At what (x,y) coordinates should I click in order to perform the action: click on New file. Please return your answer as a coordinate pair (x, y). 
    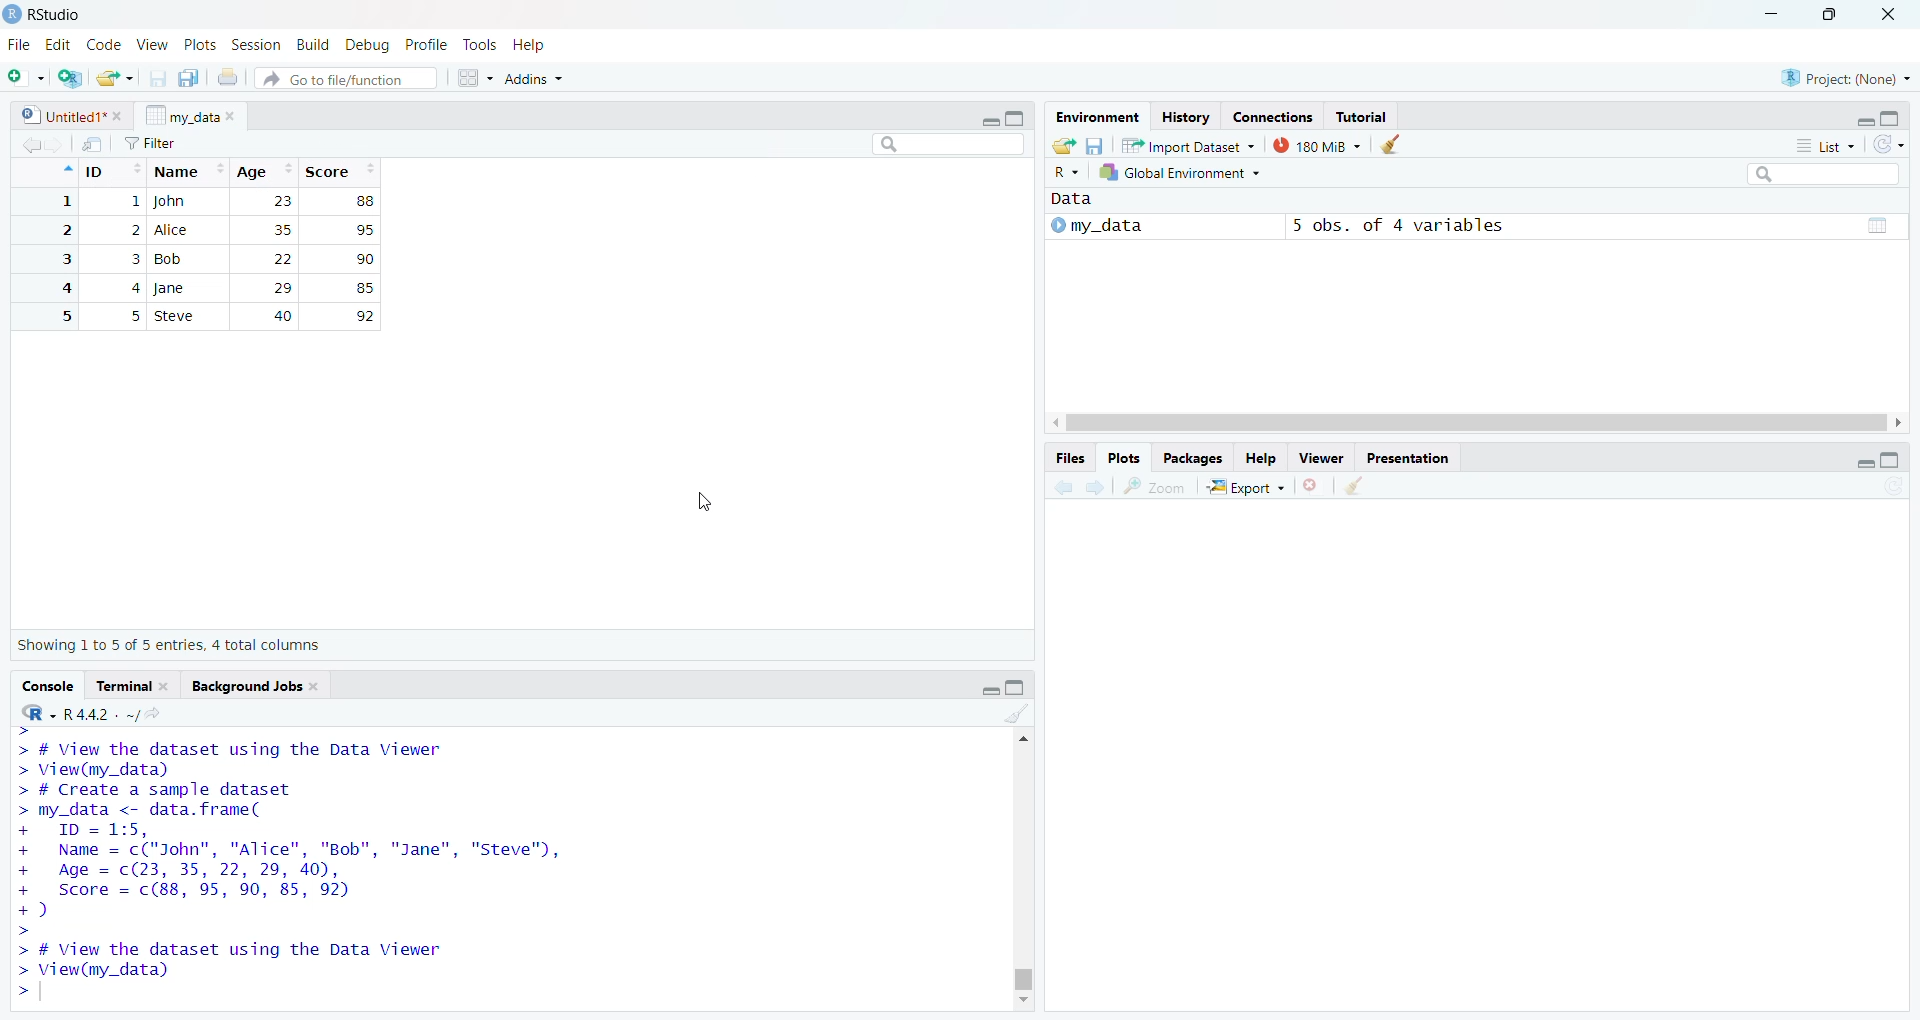
    Looking at the image, I should click on (23, 75).